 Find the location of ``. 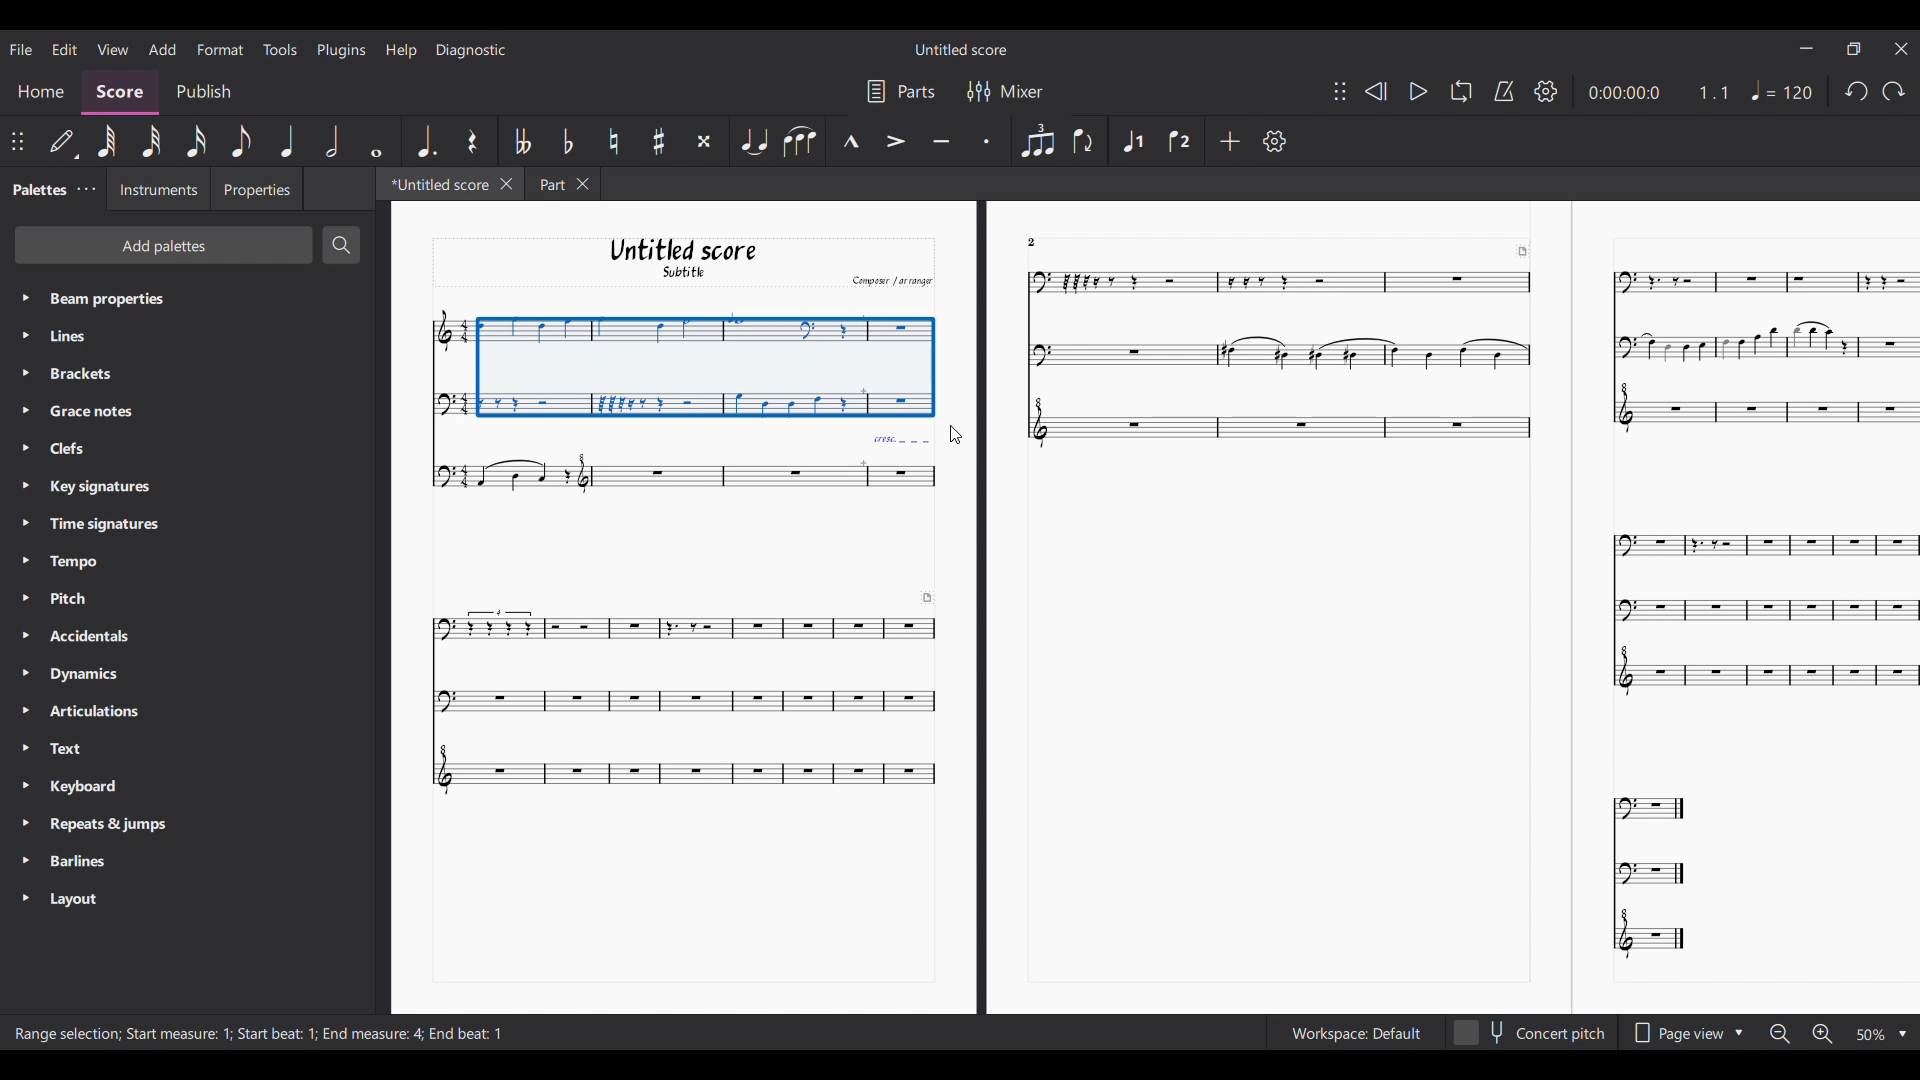

 is located at coordinates (22, 675).